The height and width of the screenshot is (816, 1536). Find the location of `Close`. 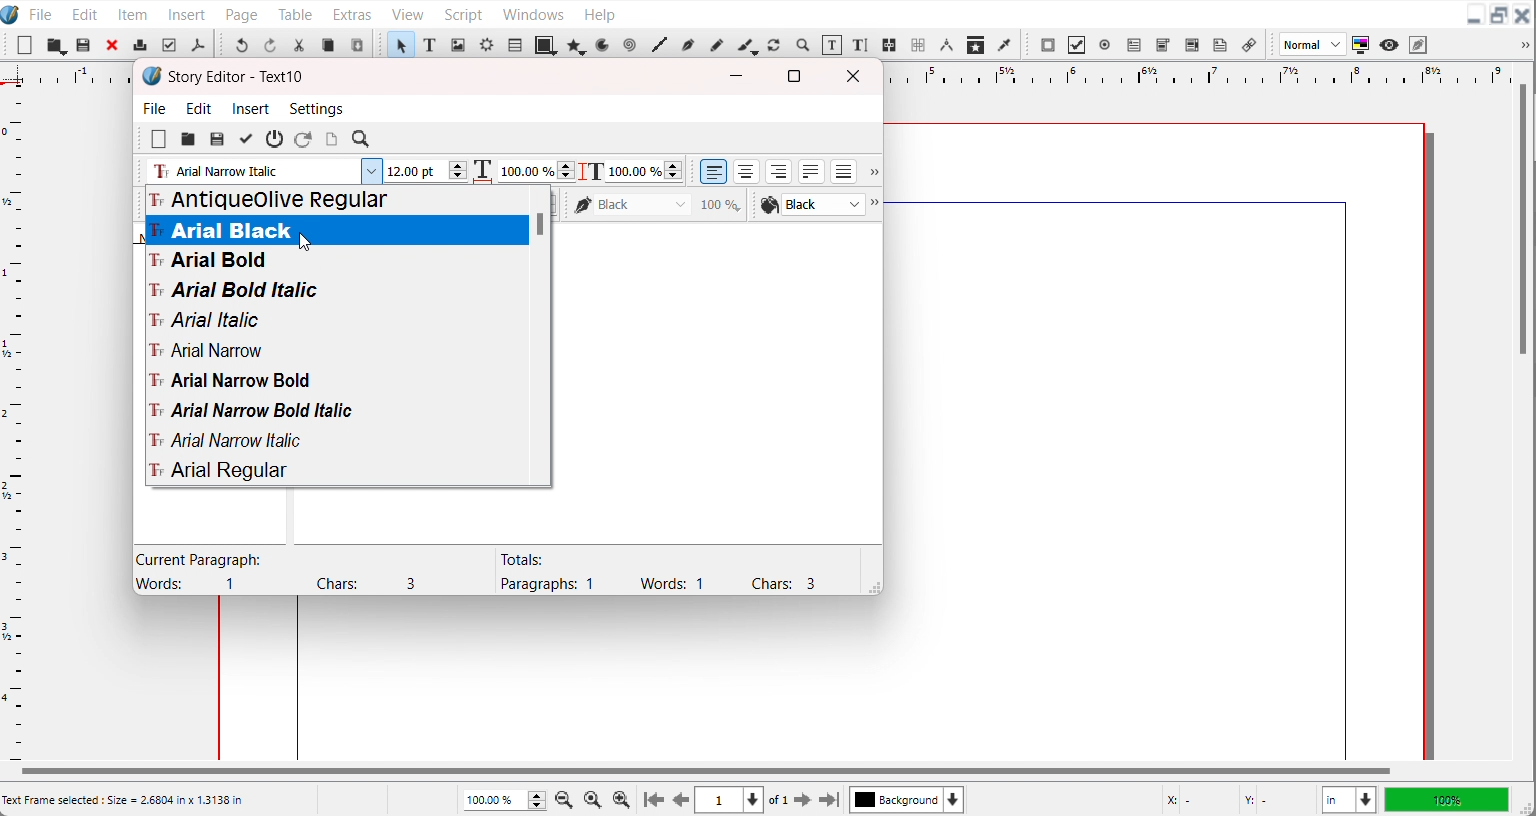

Close is located at coordinates (1523, 16).